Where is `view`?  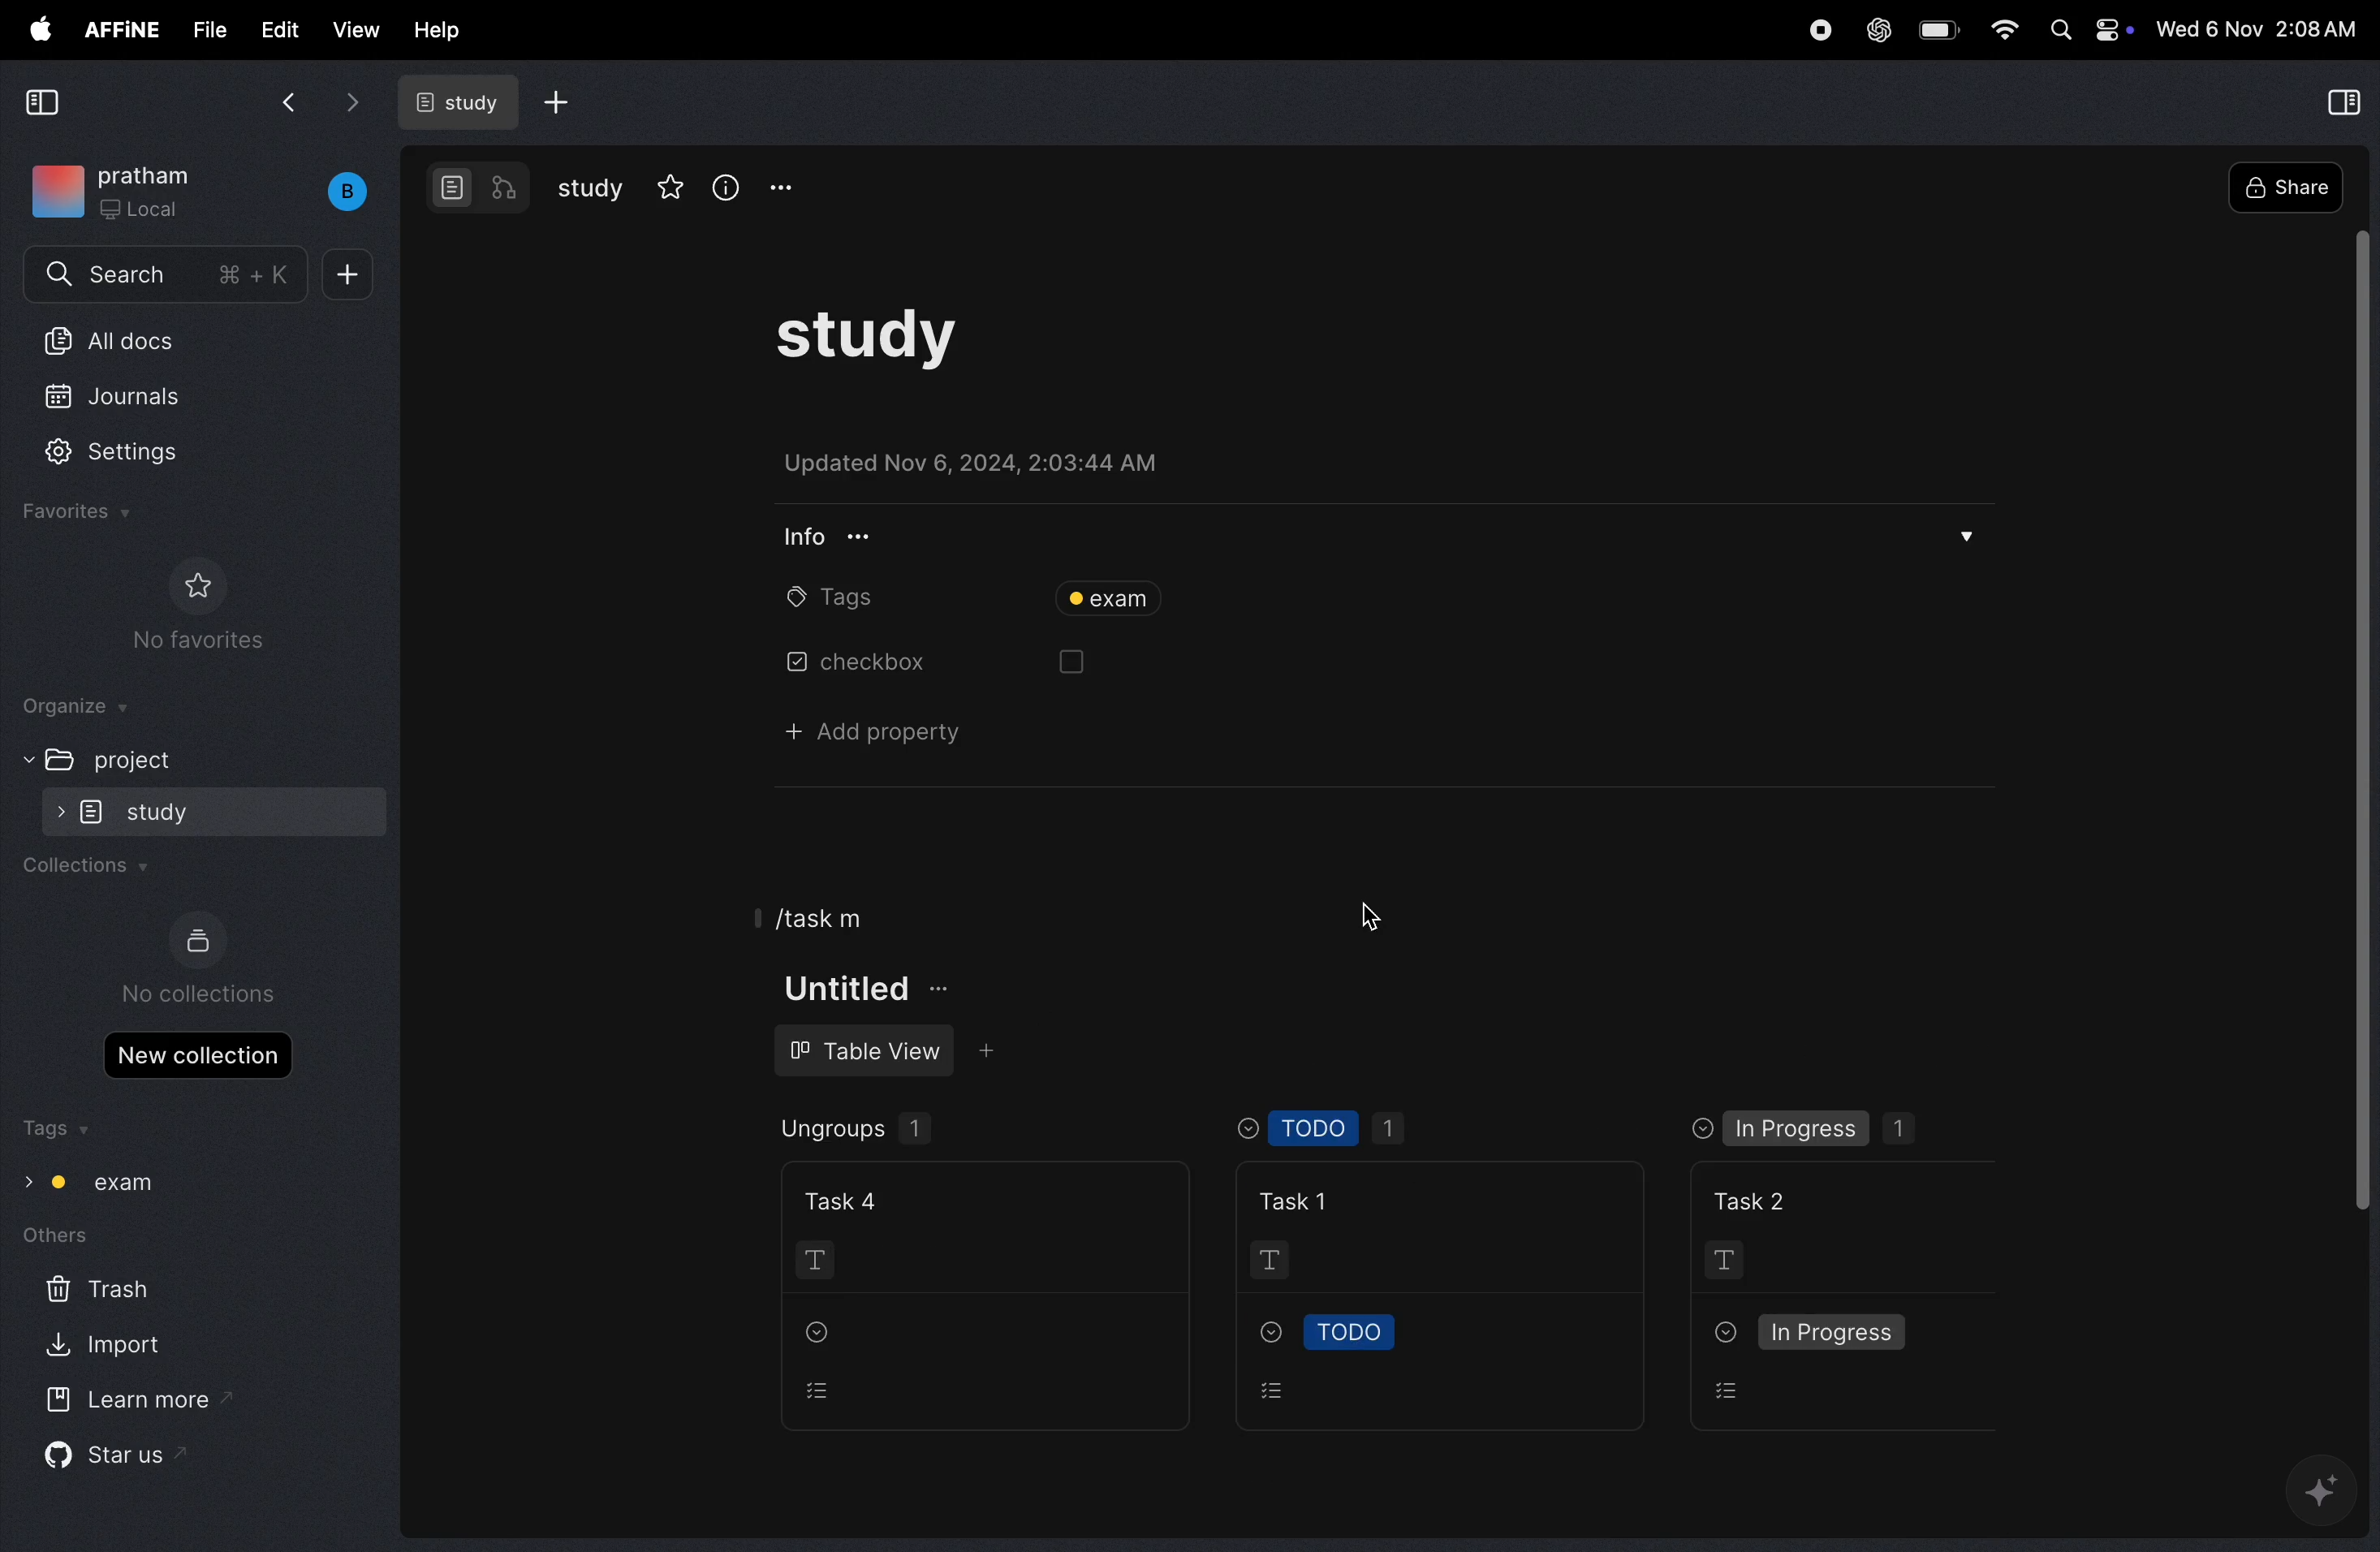
view is located at coordinates (355, 31).